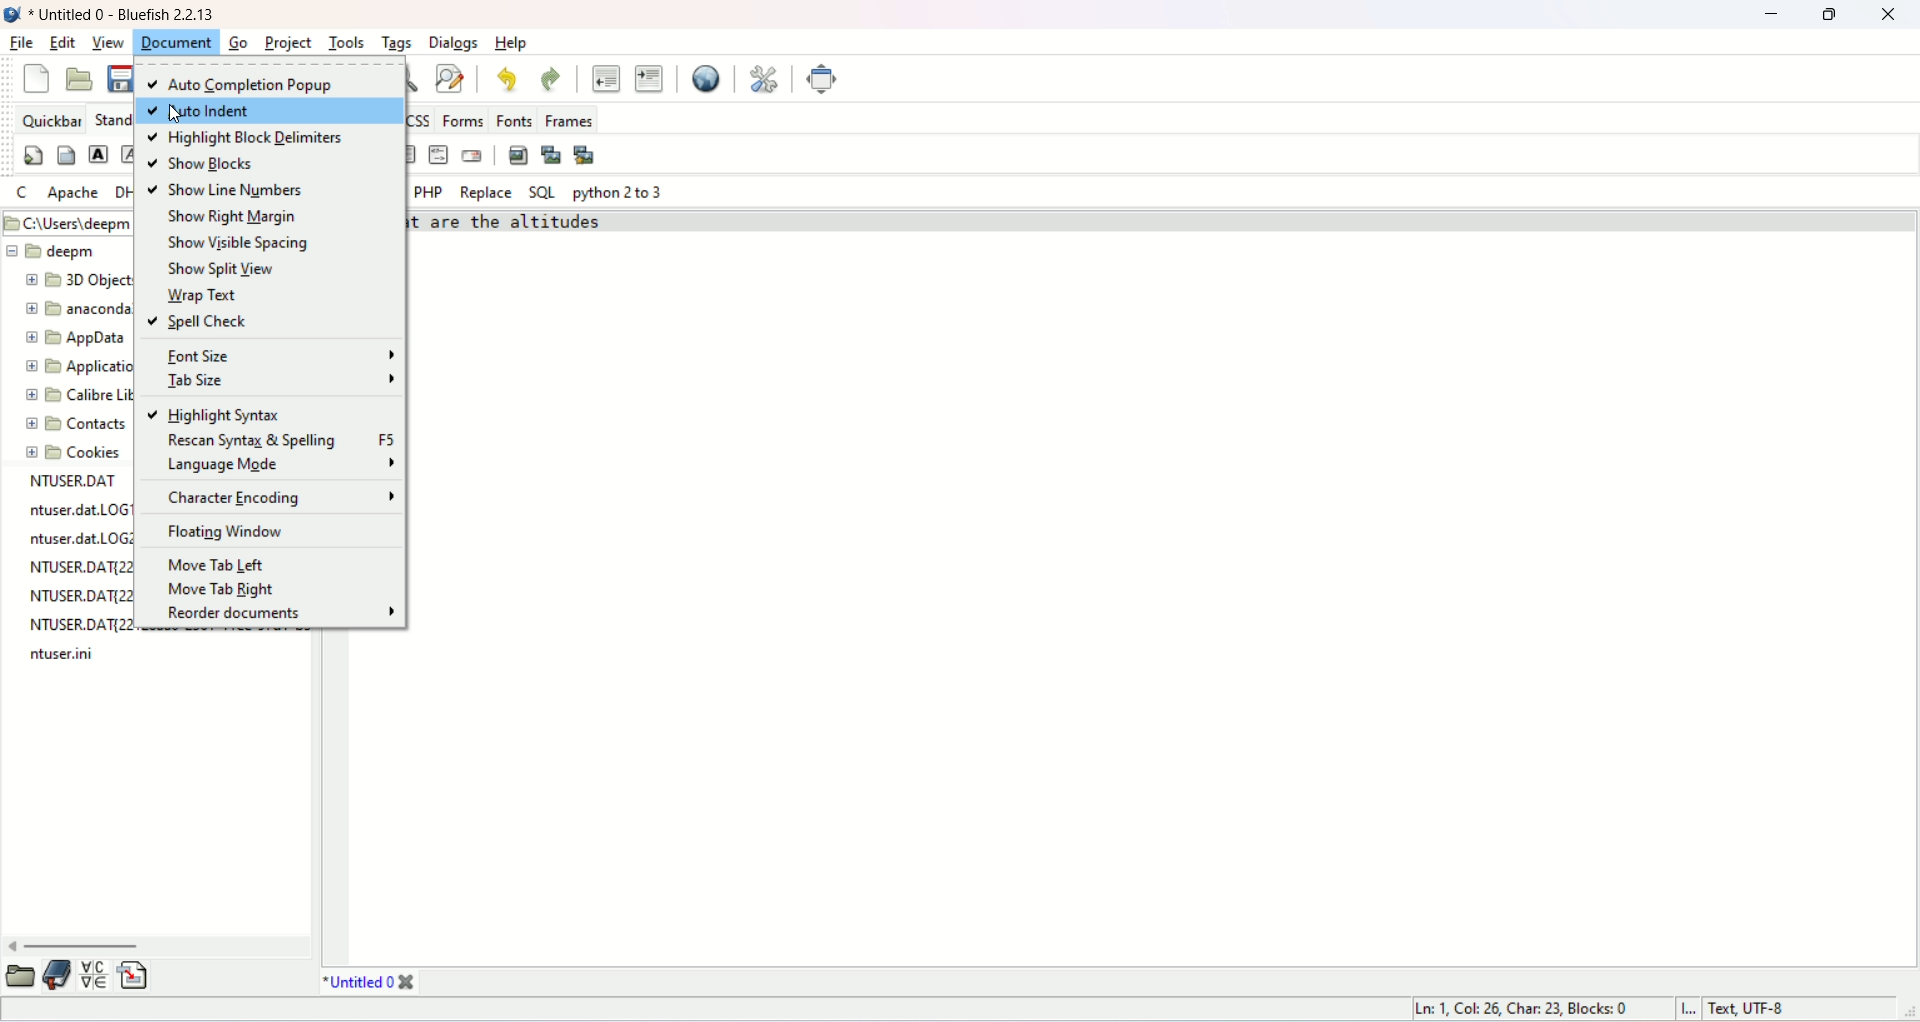 This screenshot has width=1920, height=1022. Describe the element at coordinates (65, 42) in the screenshot. I see `edit` at that location.